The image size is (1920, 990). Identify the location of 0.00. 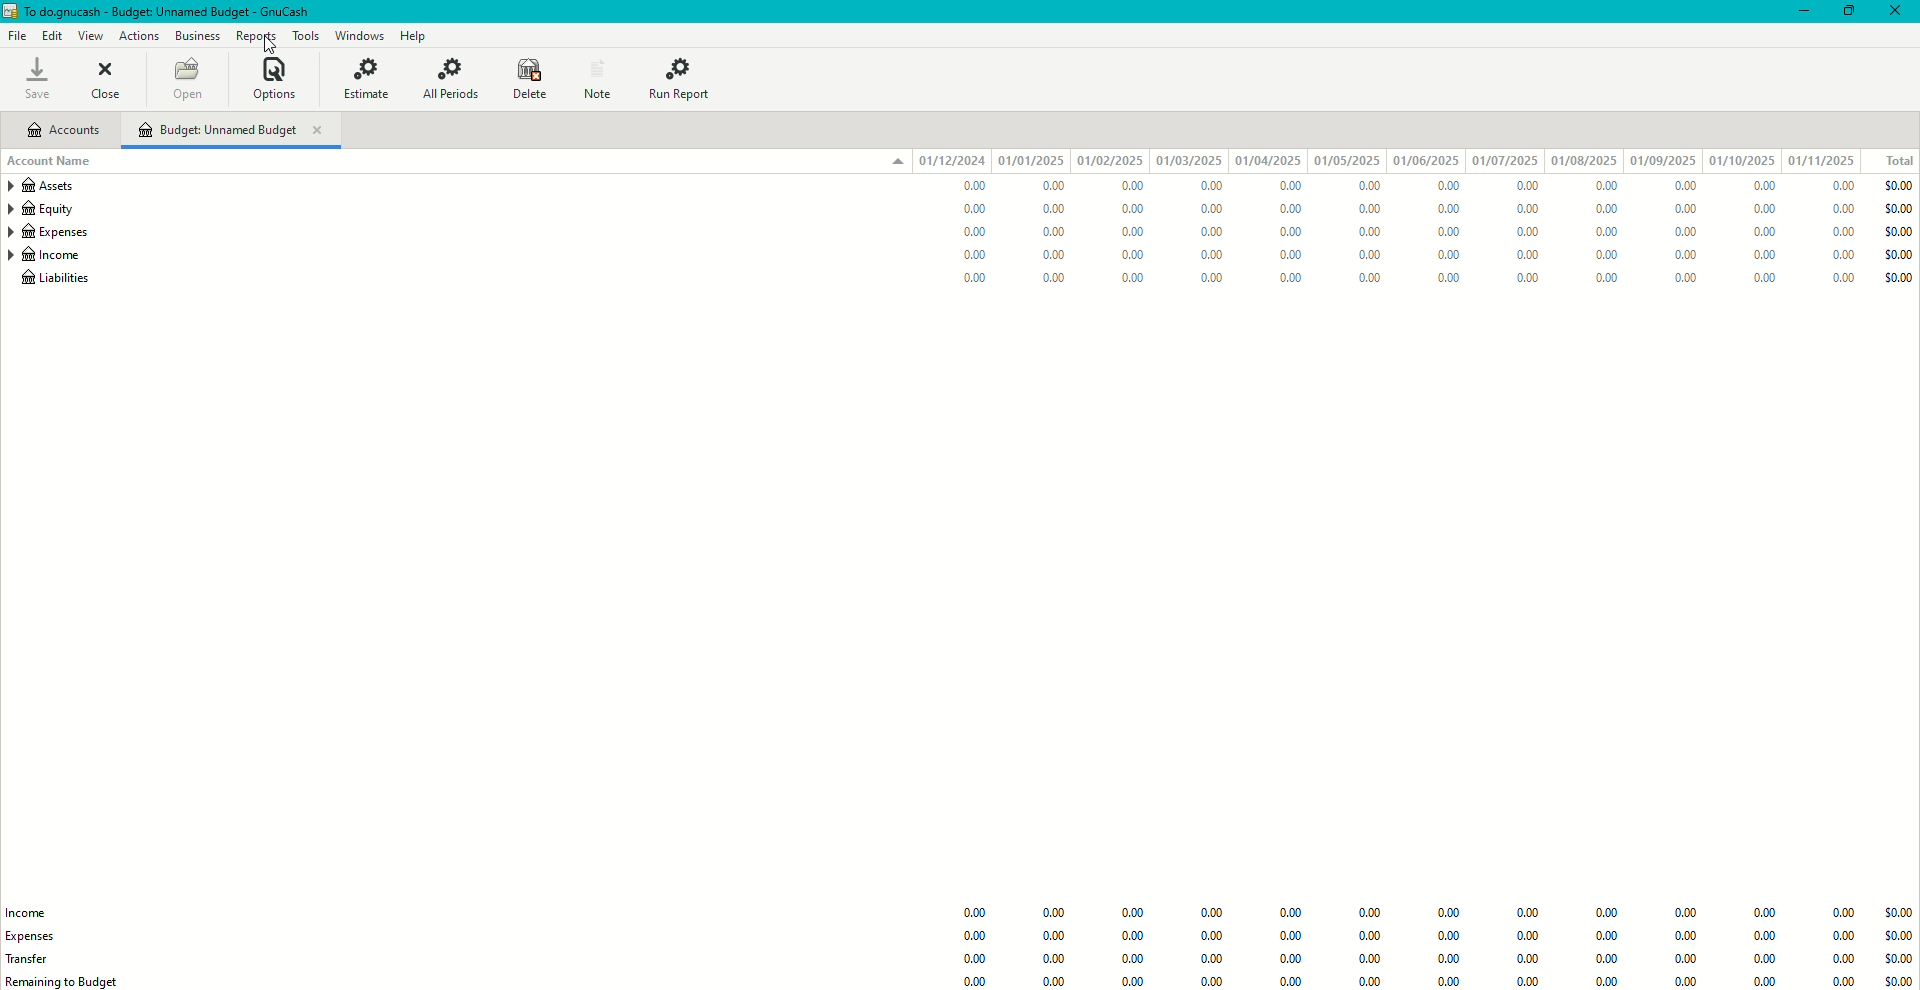
(1450, 937).